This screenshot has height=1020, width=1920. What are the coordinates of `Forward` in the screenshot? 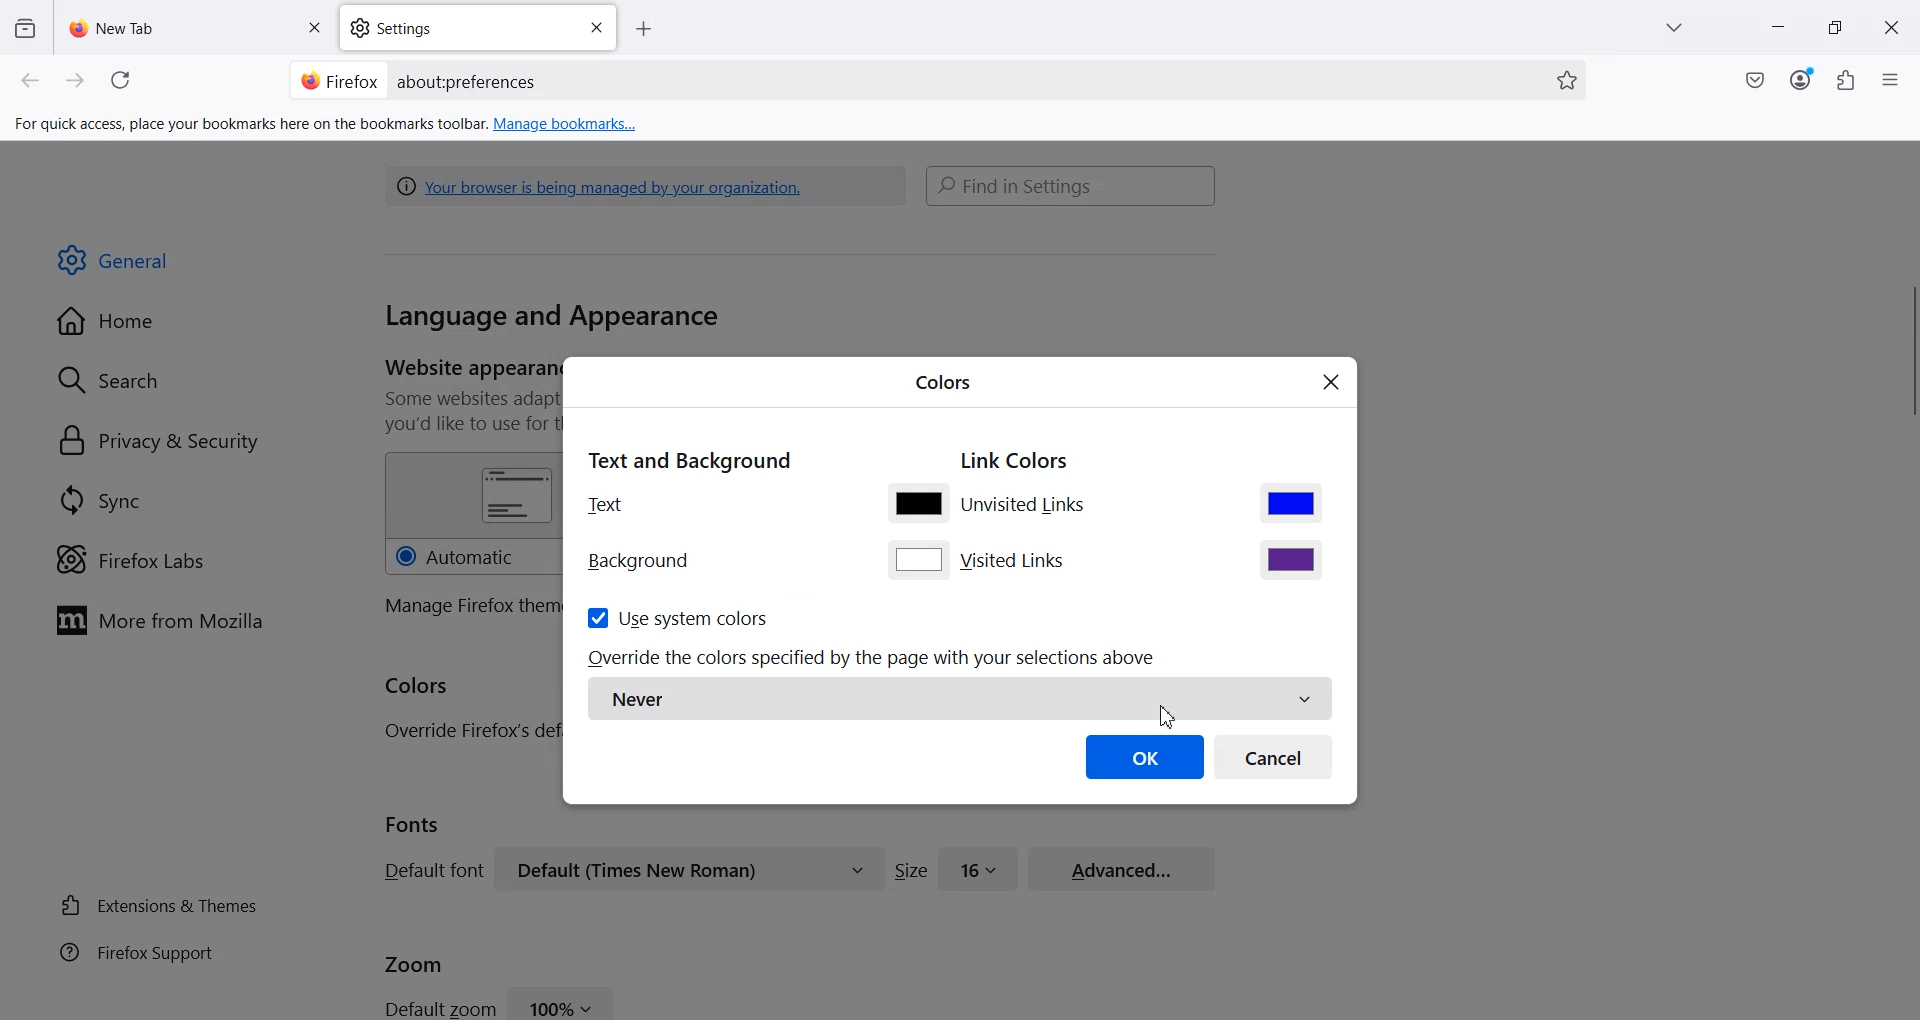 It's located at (76, 81).